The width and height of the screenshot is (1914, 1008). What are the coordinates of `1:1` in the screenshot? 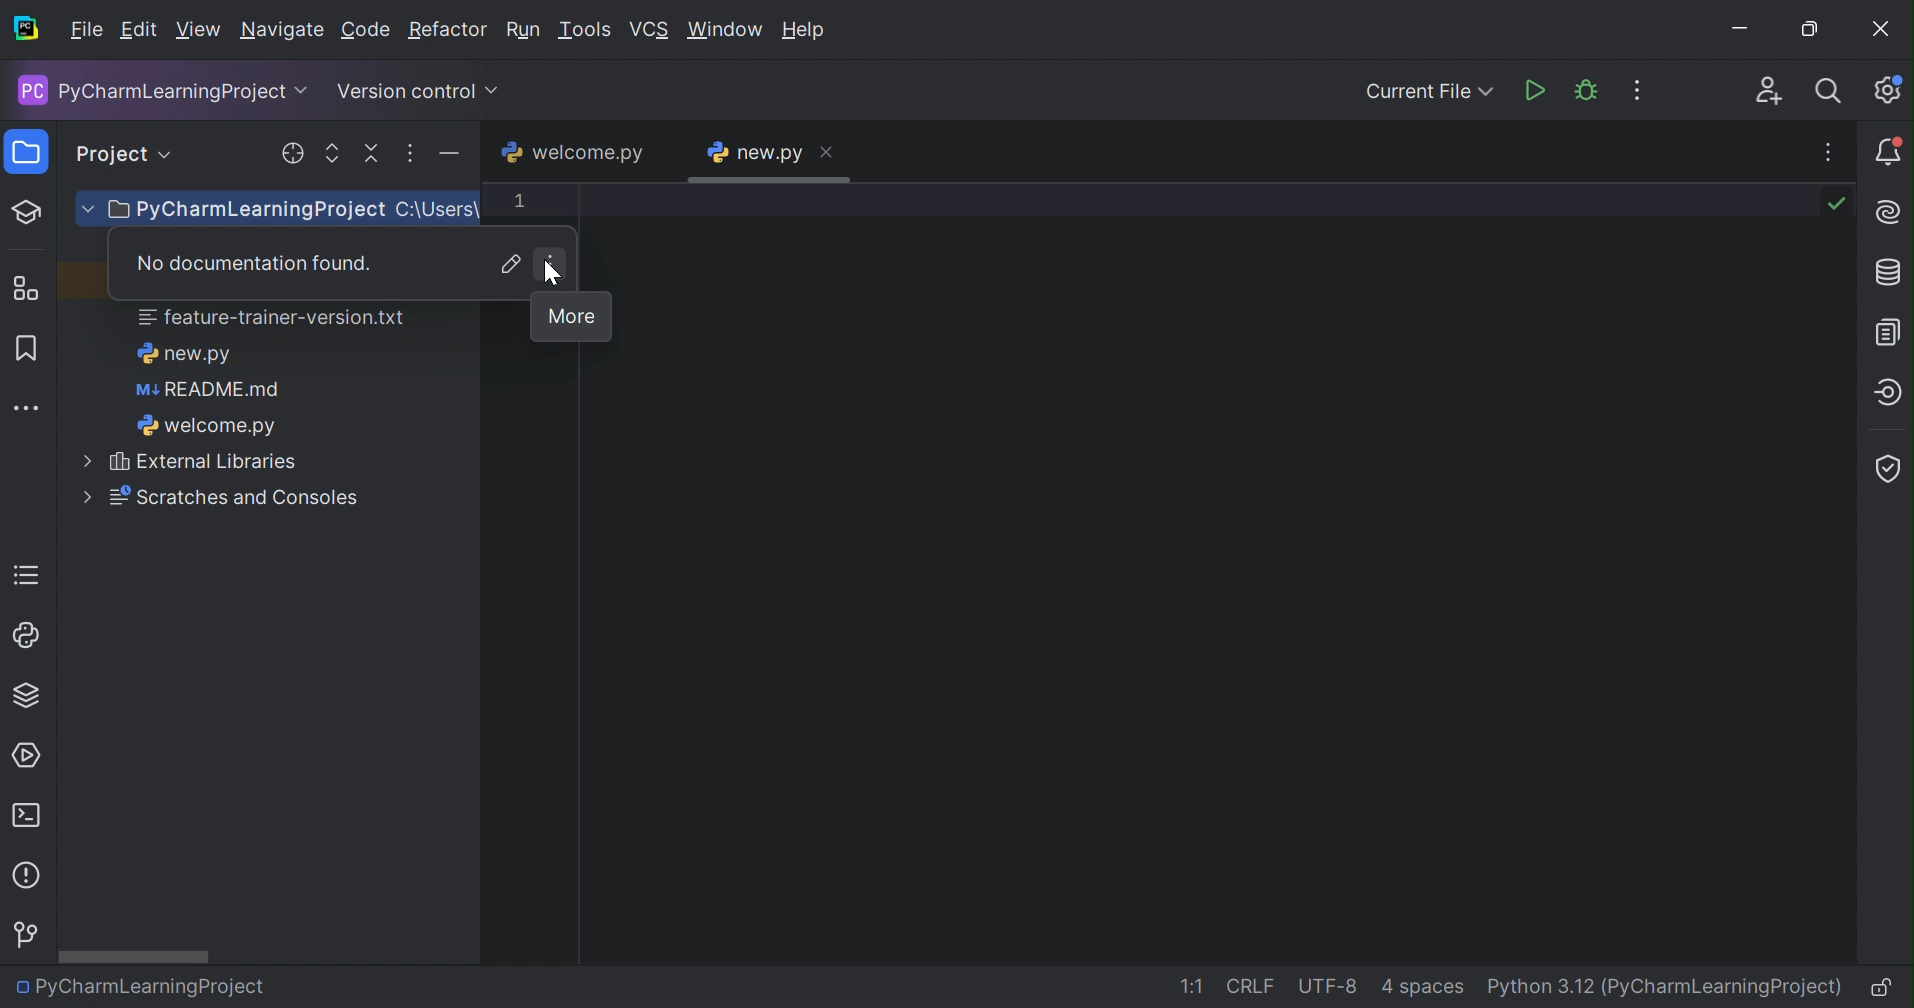 It's located at (1192, 986).